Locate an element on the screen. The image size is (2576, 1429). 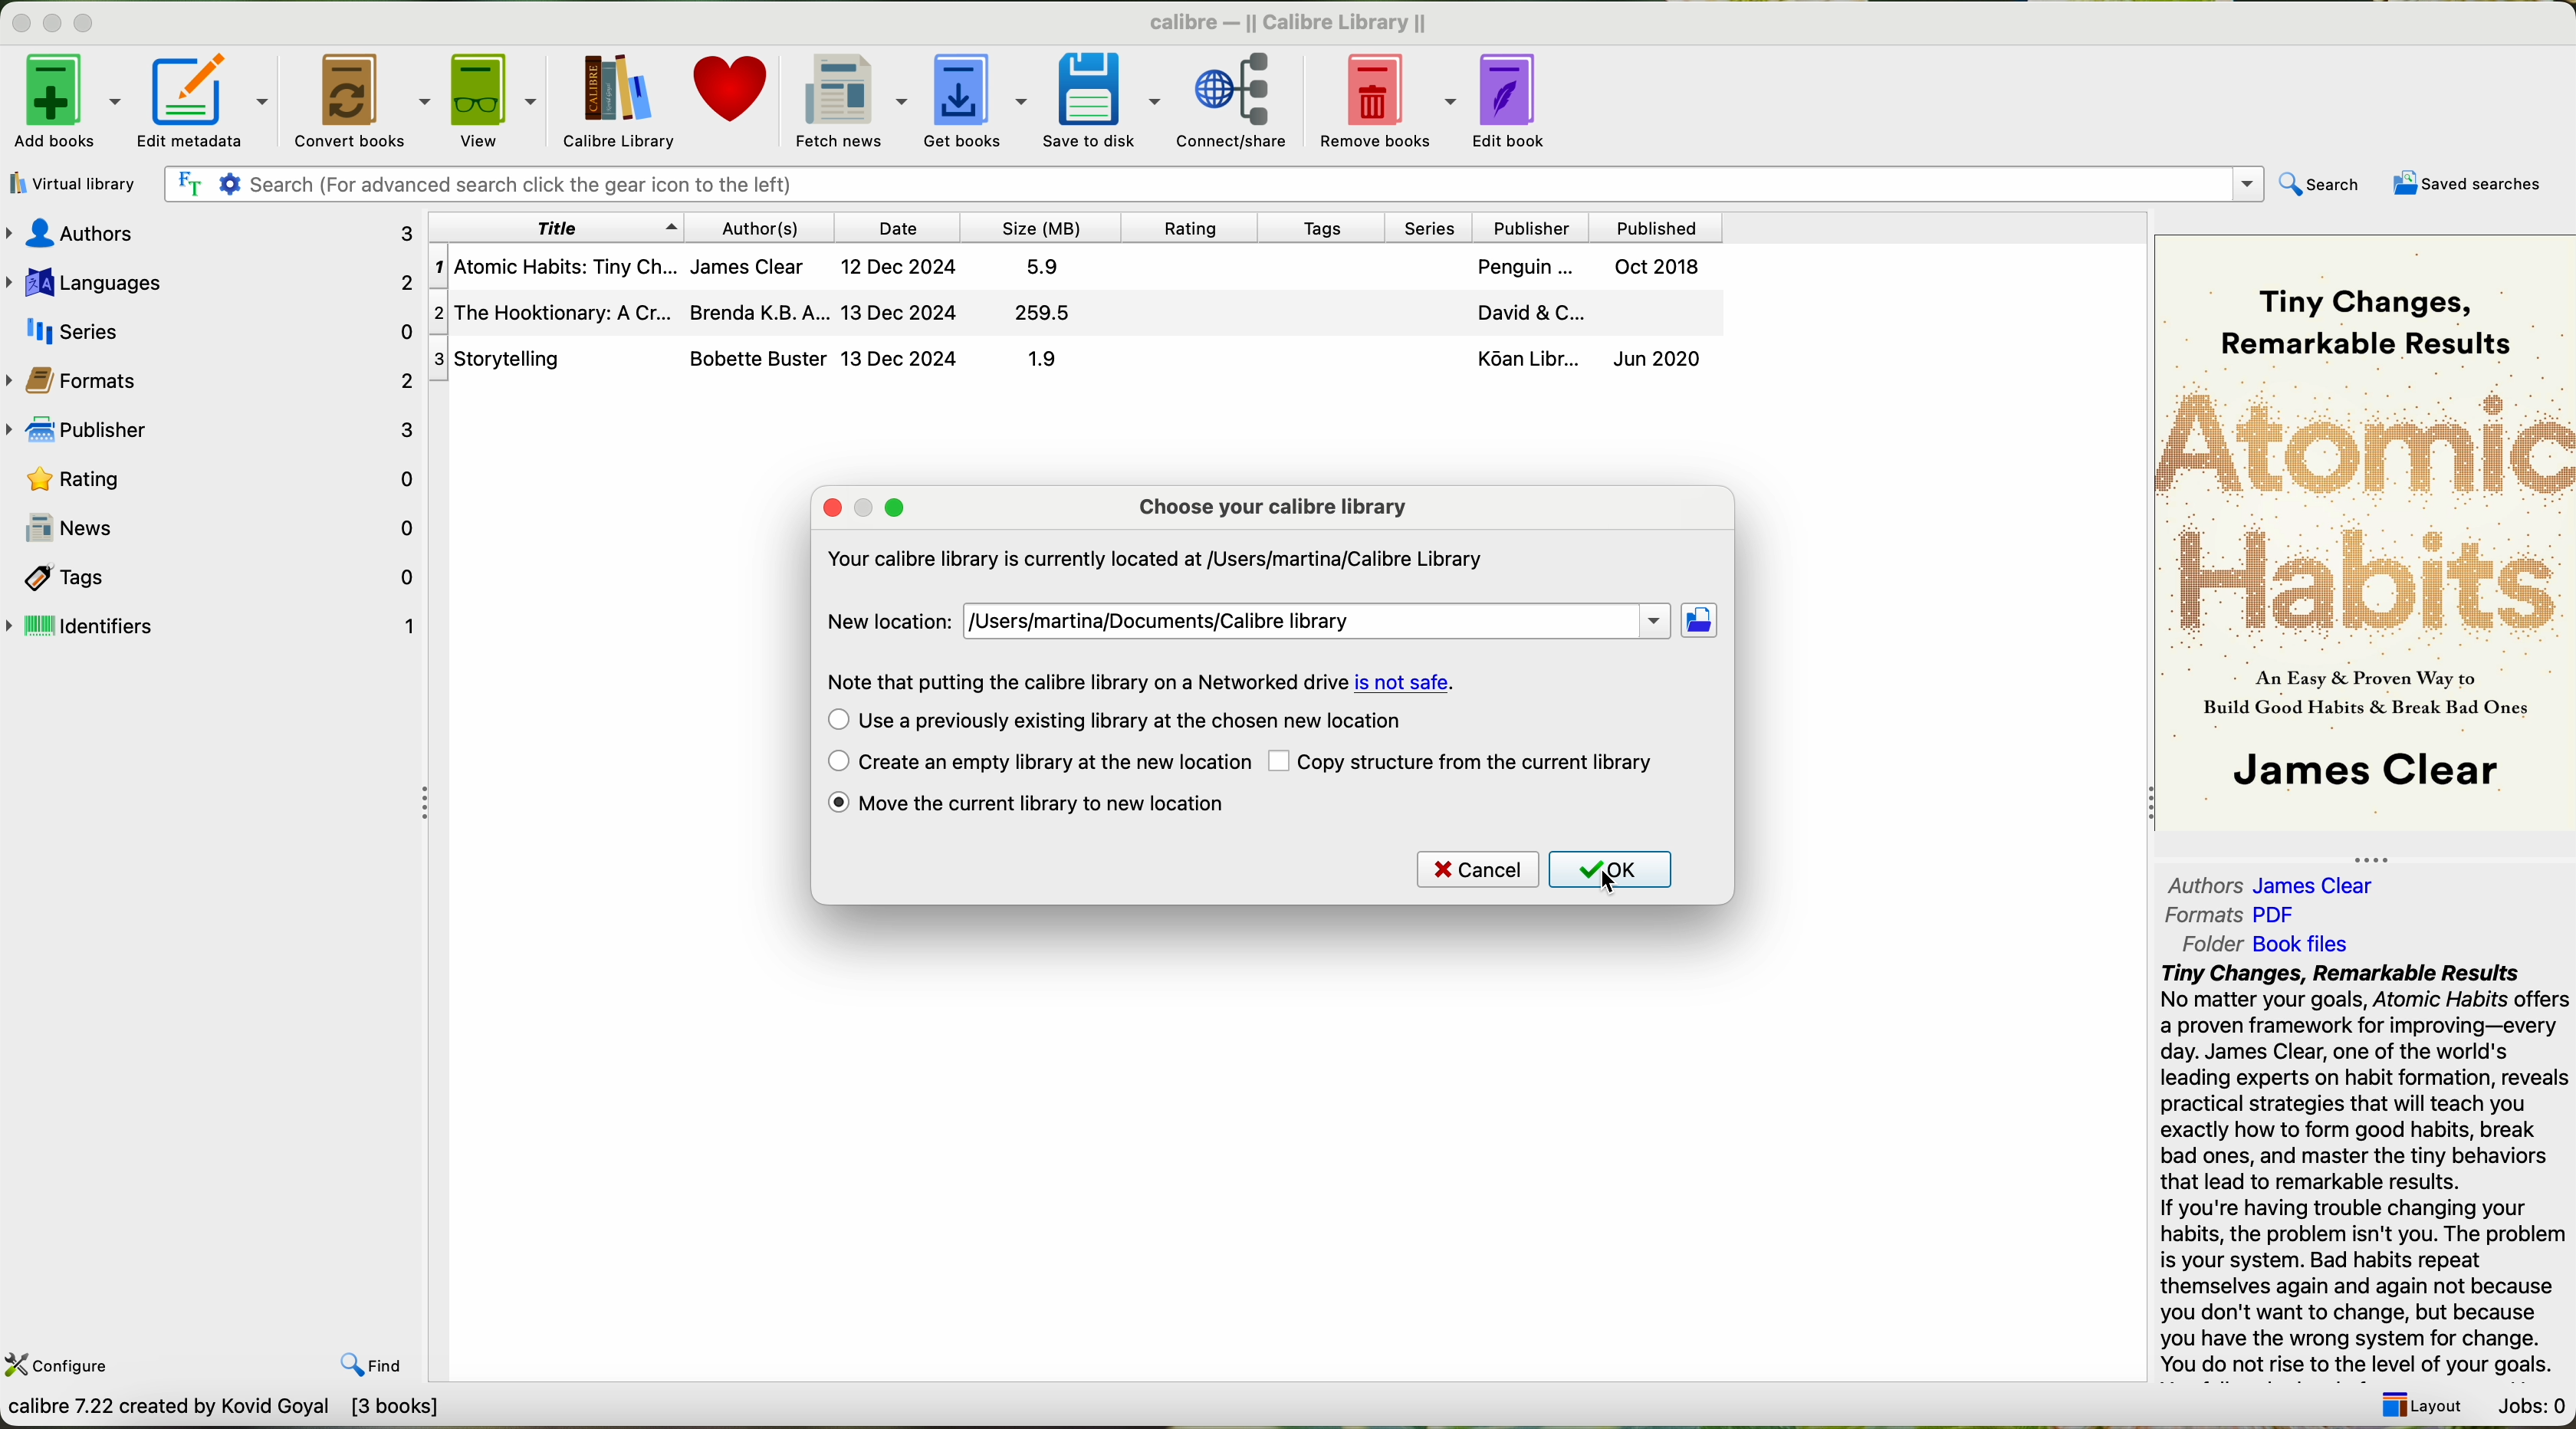
Collapse is located at coordinates (430, 804).